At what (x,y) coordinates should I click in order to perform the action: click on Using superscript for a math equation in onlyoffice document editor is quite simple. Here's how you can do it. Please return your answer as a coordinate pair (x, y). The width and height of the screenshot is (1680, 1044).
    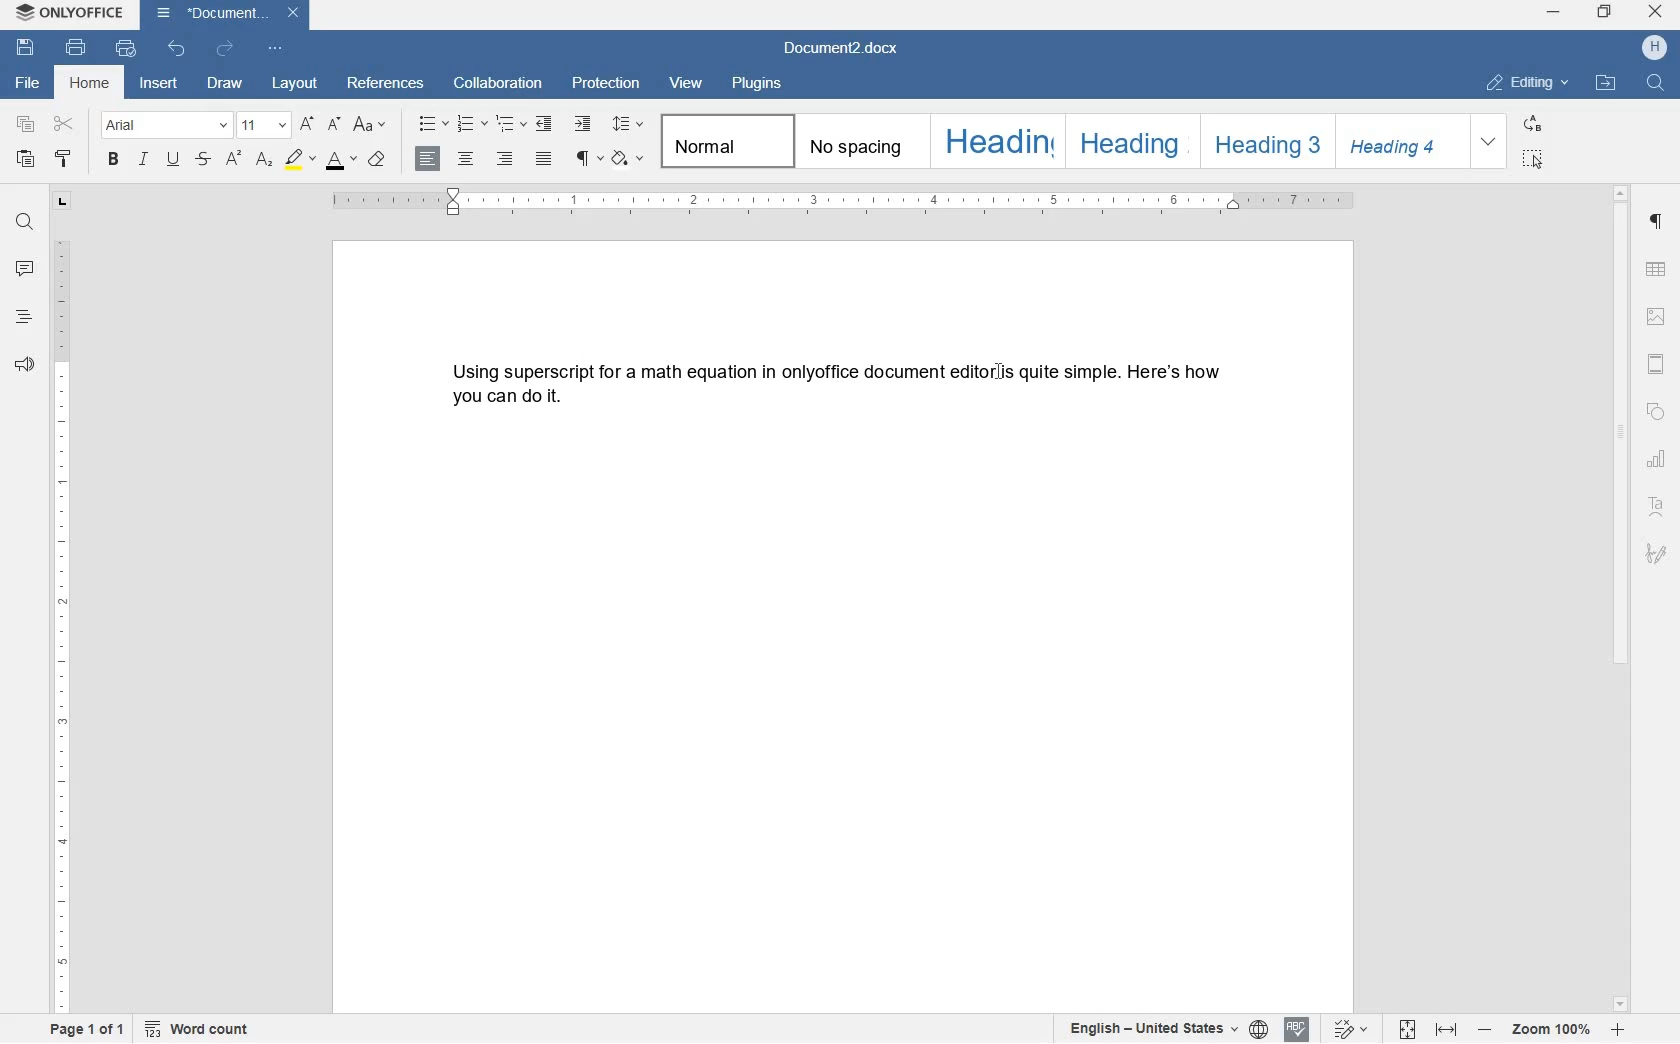
    Looking at the image, I should click on (840, 385).